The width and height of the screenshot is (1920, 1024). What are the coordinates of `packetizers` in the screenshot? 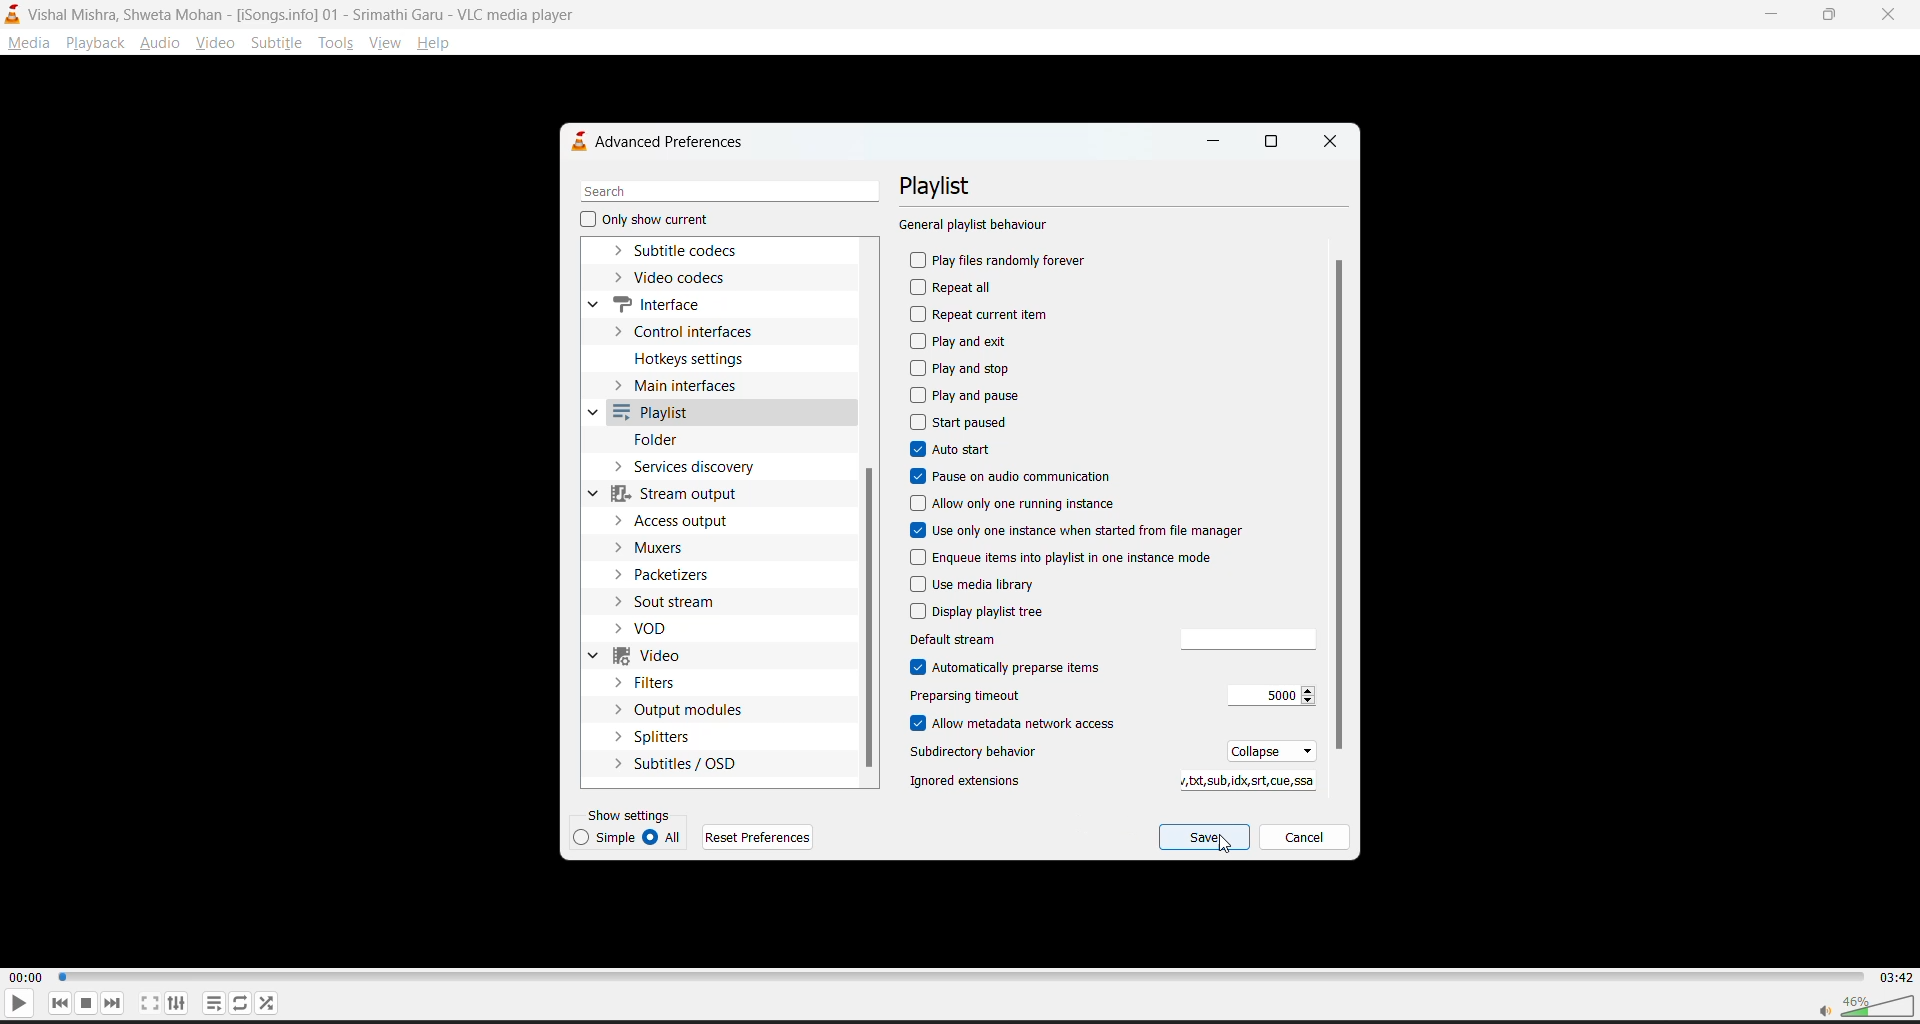 It's located at (681, 576).